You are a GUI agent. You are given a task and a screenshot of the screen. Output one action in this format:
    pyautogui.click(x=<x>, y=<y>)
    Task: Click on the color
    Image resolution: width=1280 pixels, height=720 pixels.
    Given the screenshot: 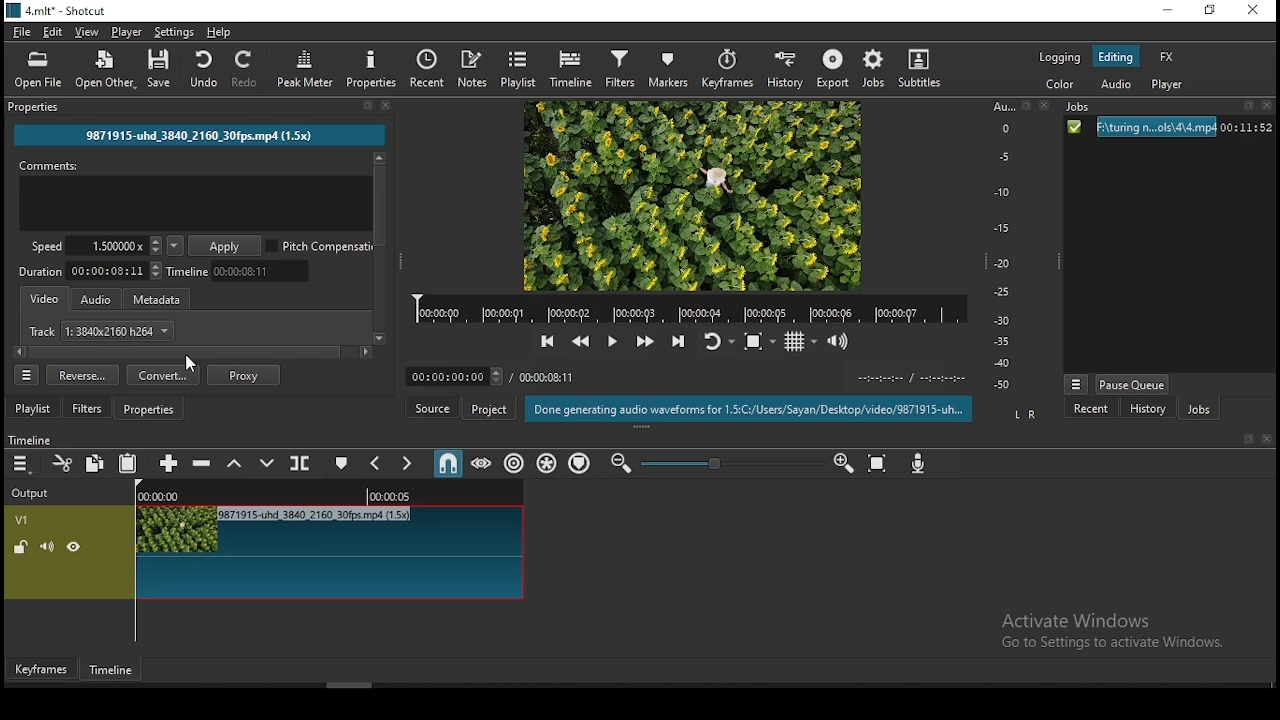 What is the action you would take?
    pyautogui.click(x=1062, y=85)
    